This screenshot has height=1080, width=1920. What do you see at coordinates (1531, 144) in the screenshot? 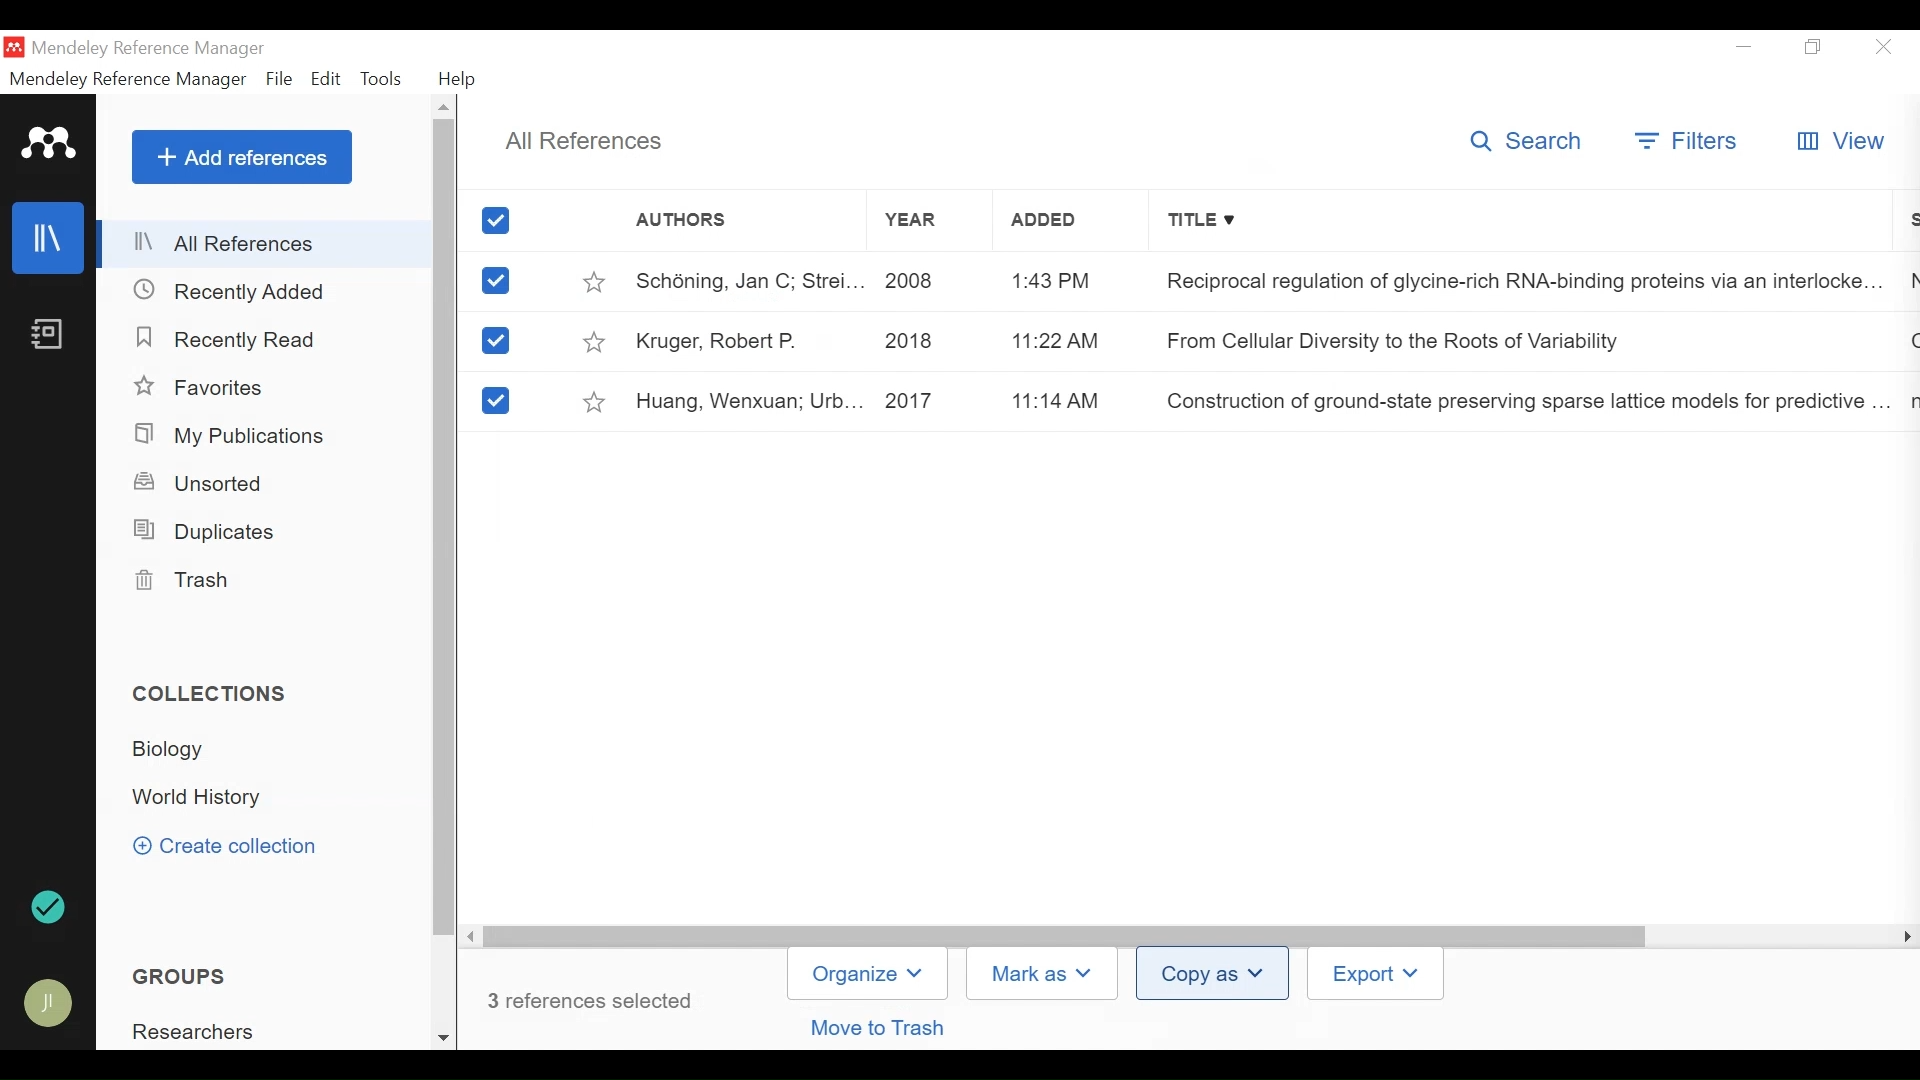
I see `Search` at bounding box center [1531, 144].